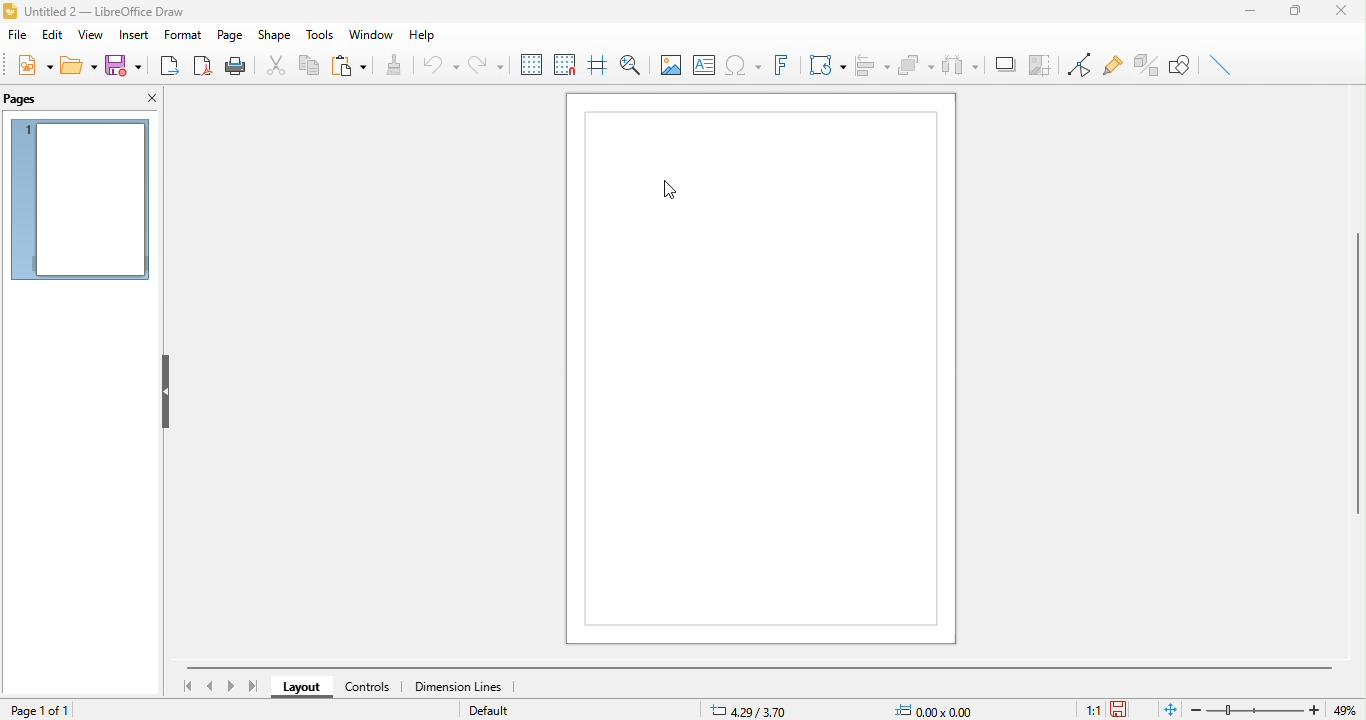 Image resolution: width=1366 pixels, height=720 pixels. Describe the element at coordinates (114, 11) in the screenshot. I see `Untitled 2- Libreoffice Draw` at that location.